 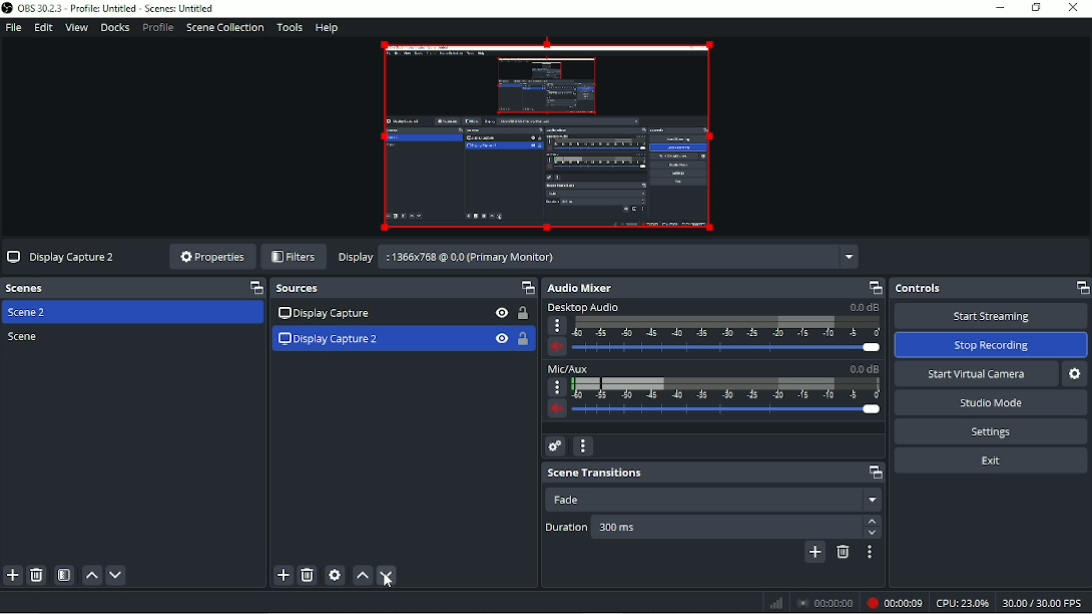 I want to click on 1366x768 @ 0.0 (Primary Monitor) (drop down), so click(x=617, y=259).